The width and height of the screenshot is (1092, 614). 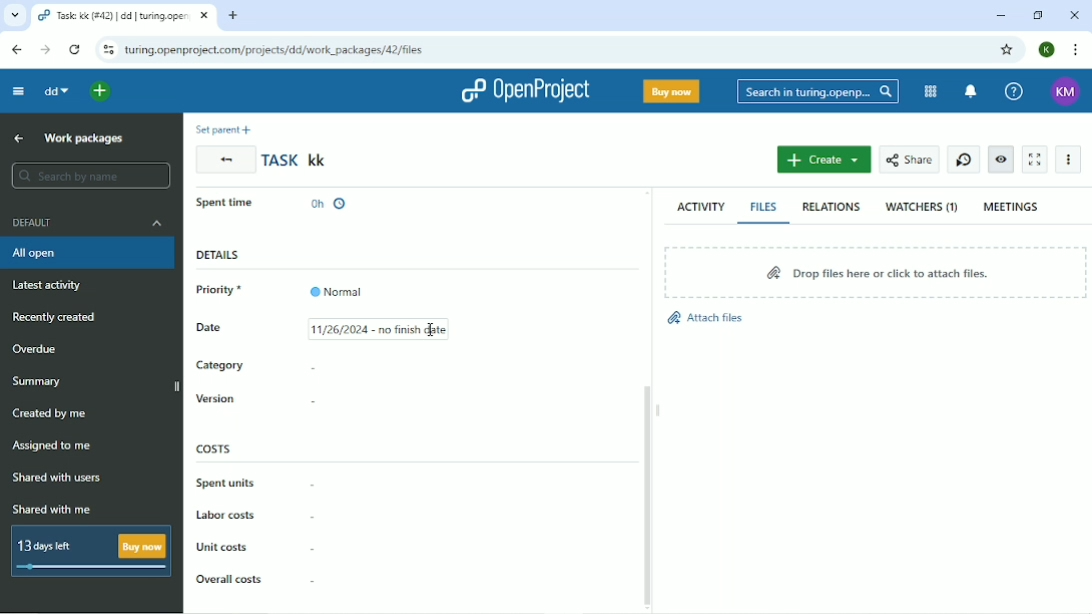 What do you see at coordinates (223, 331) in the screenshot?
I see `Date` at bounding box center [223, 331].